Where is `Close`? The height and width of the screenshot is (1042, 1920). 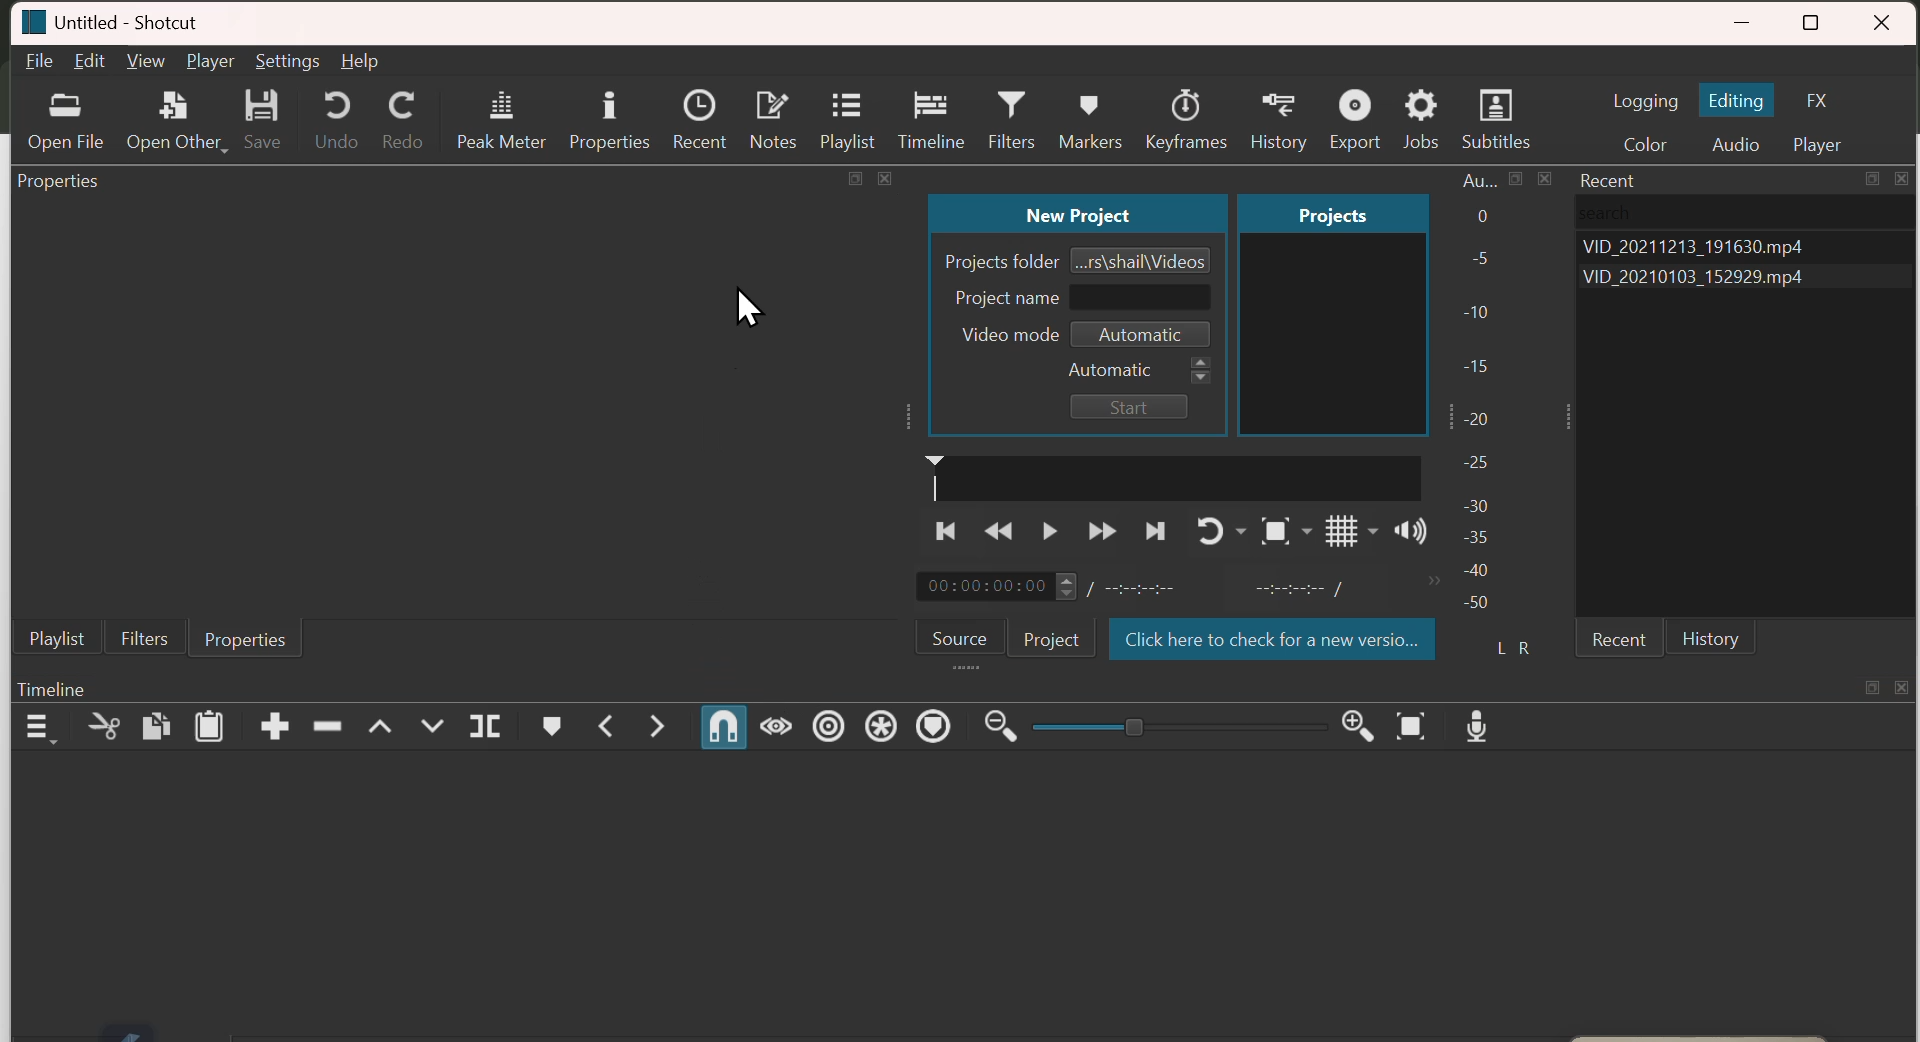 Close is located at coordinates (1902, 179).